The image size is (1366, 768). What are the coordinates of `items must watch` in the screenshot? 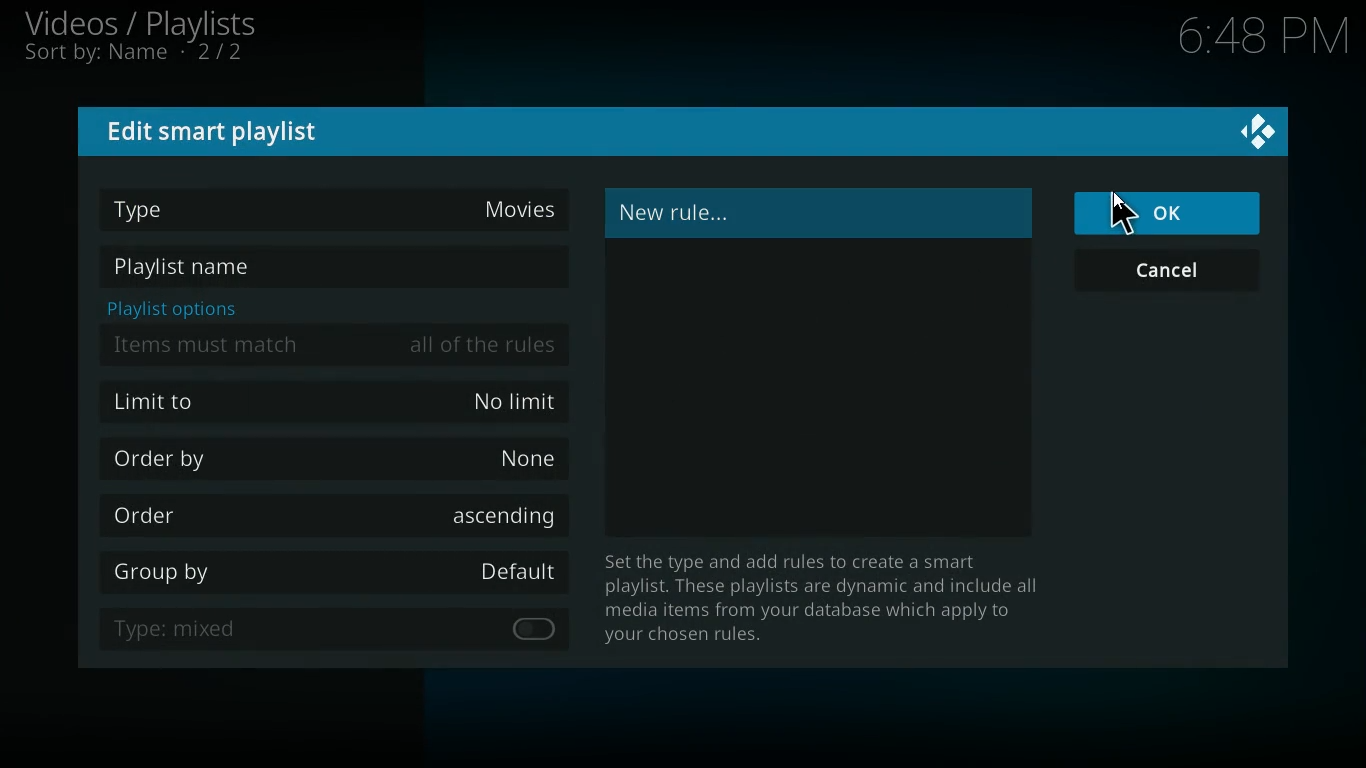 It's located at (335, 345).